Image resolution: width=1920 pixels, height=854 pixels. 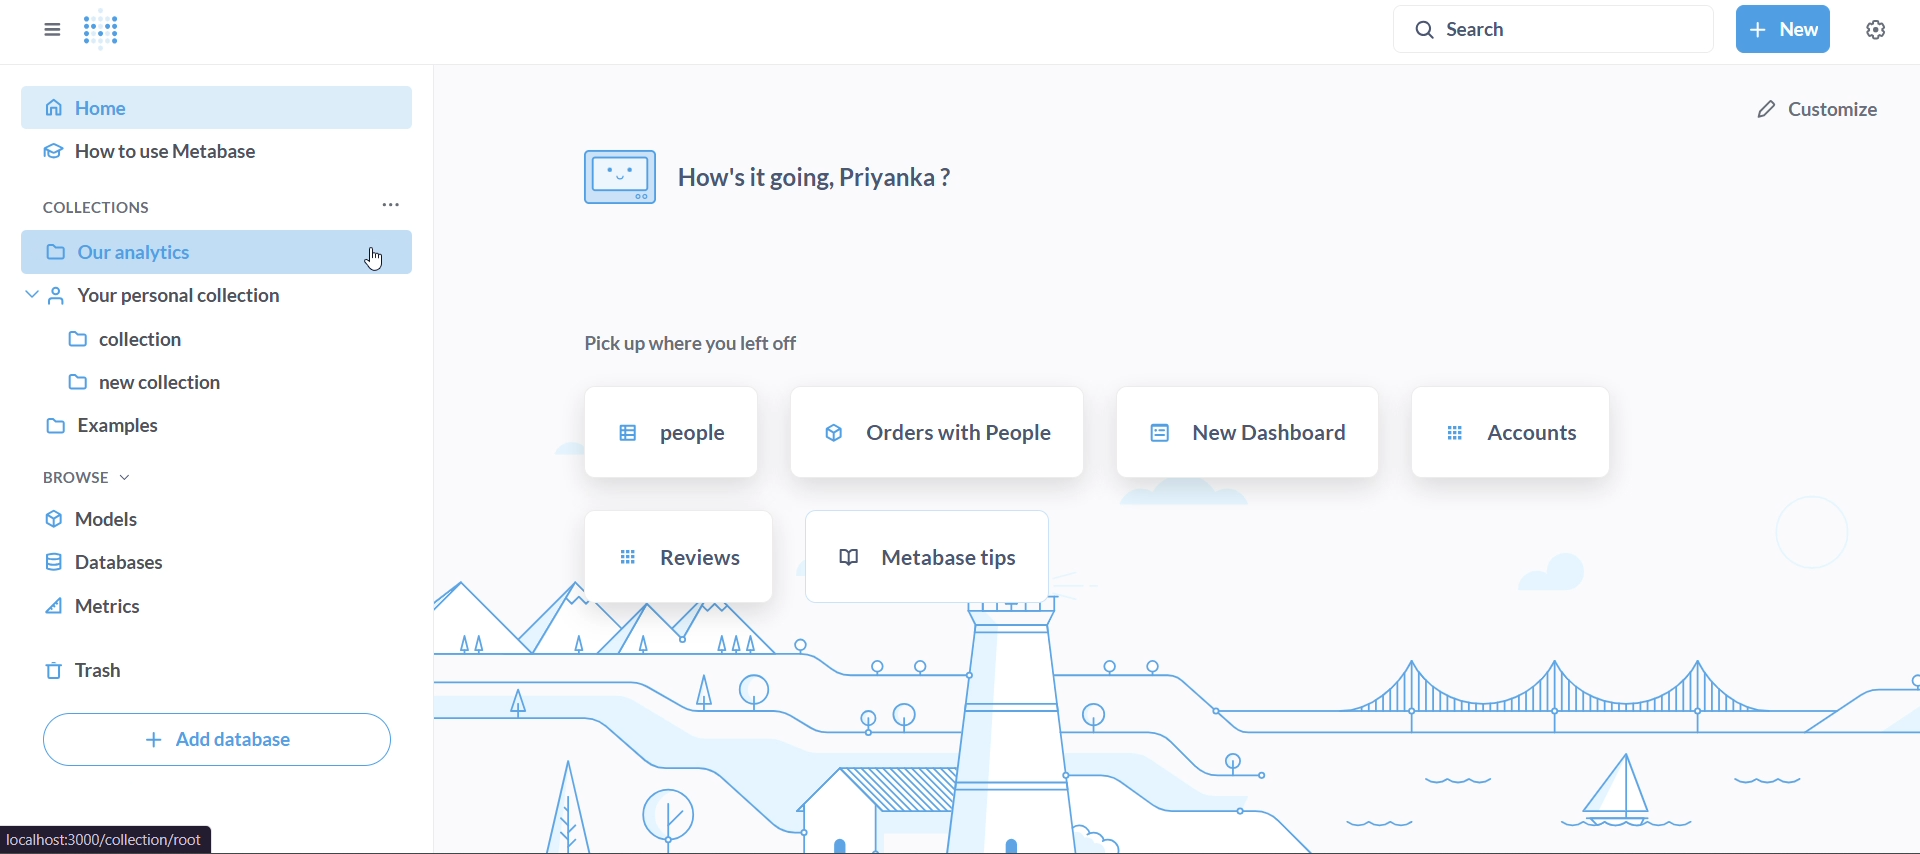 What do you see at coordinates (218, 740) in the screenshot?
I see `add database` at bounding box center [218, 740].